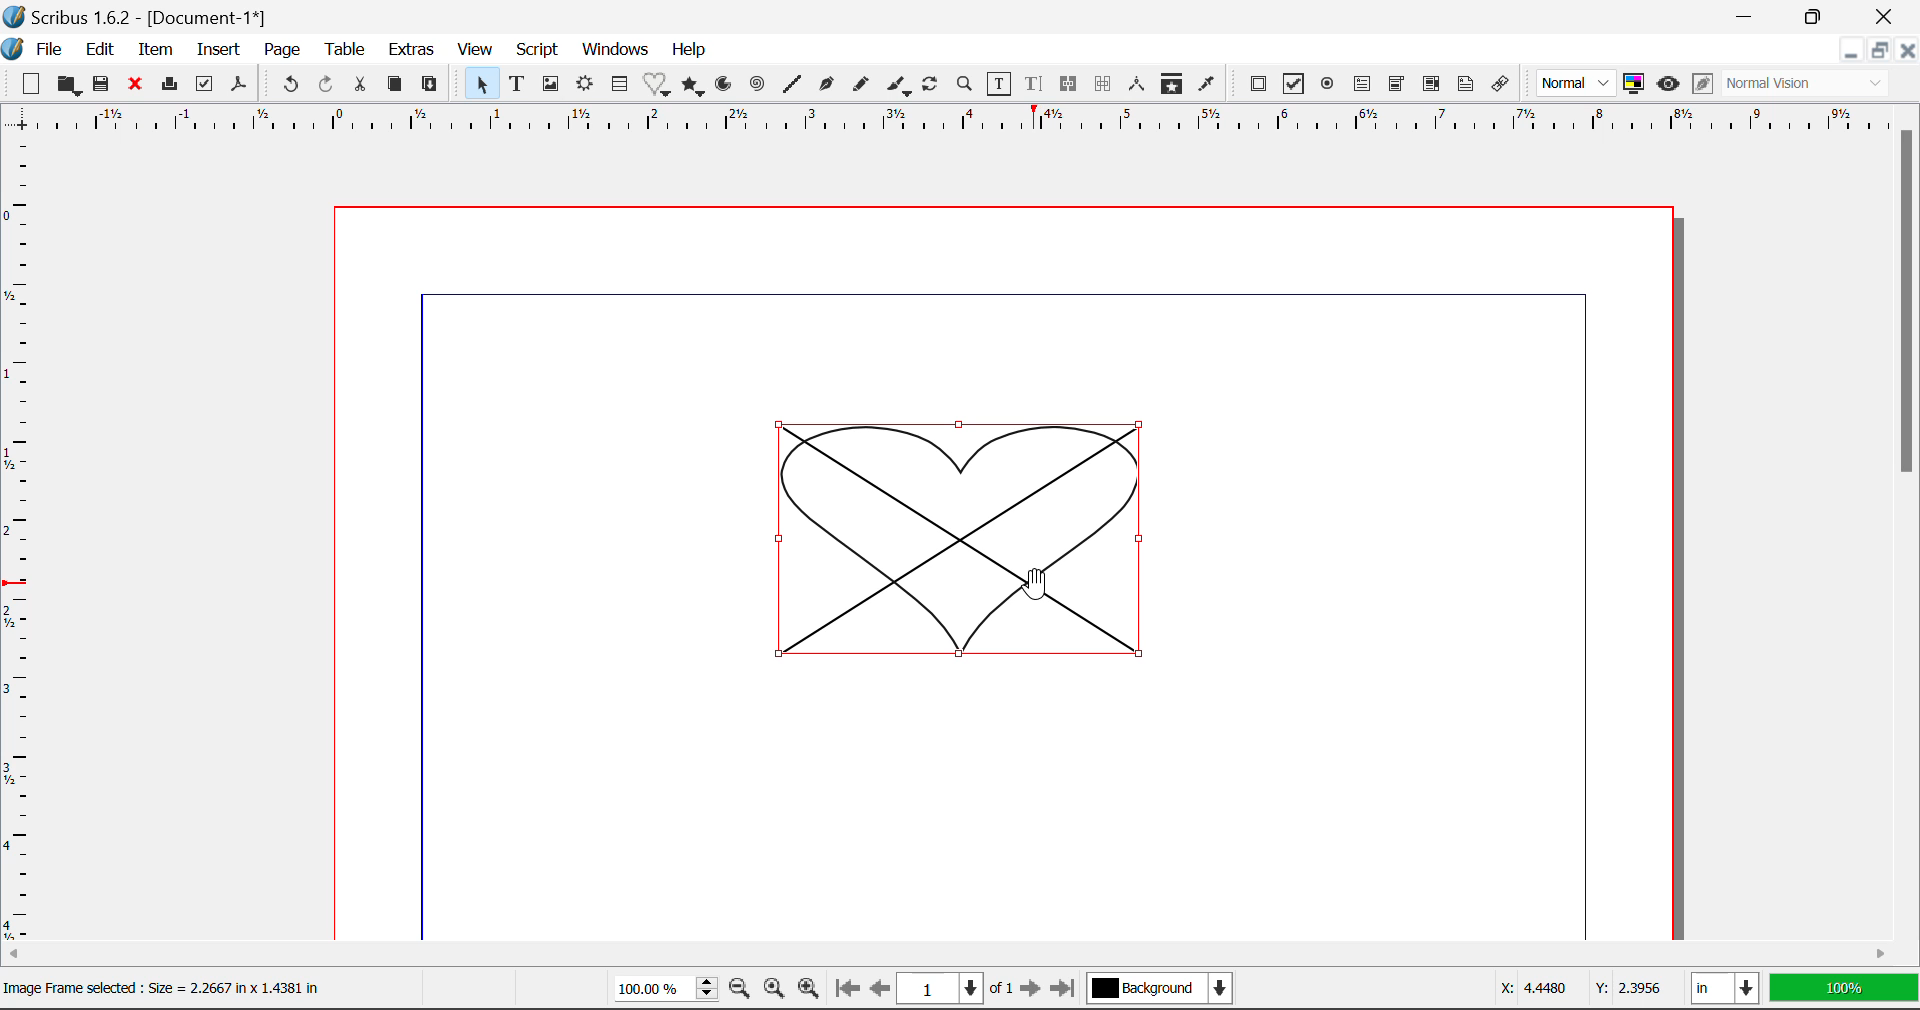 This screenshot has width=1920, height=1010. What do you see at coordinates (1808, 85) in the screenshot?
I see `Normal Vision` at bounding box center [1808, 85].